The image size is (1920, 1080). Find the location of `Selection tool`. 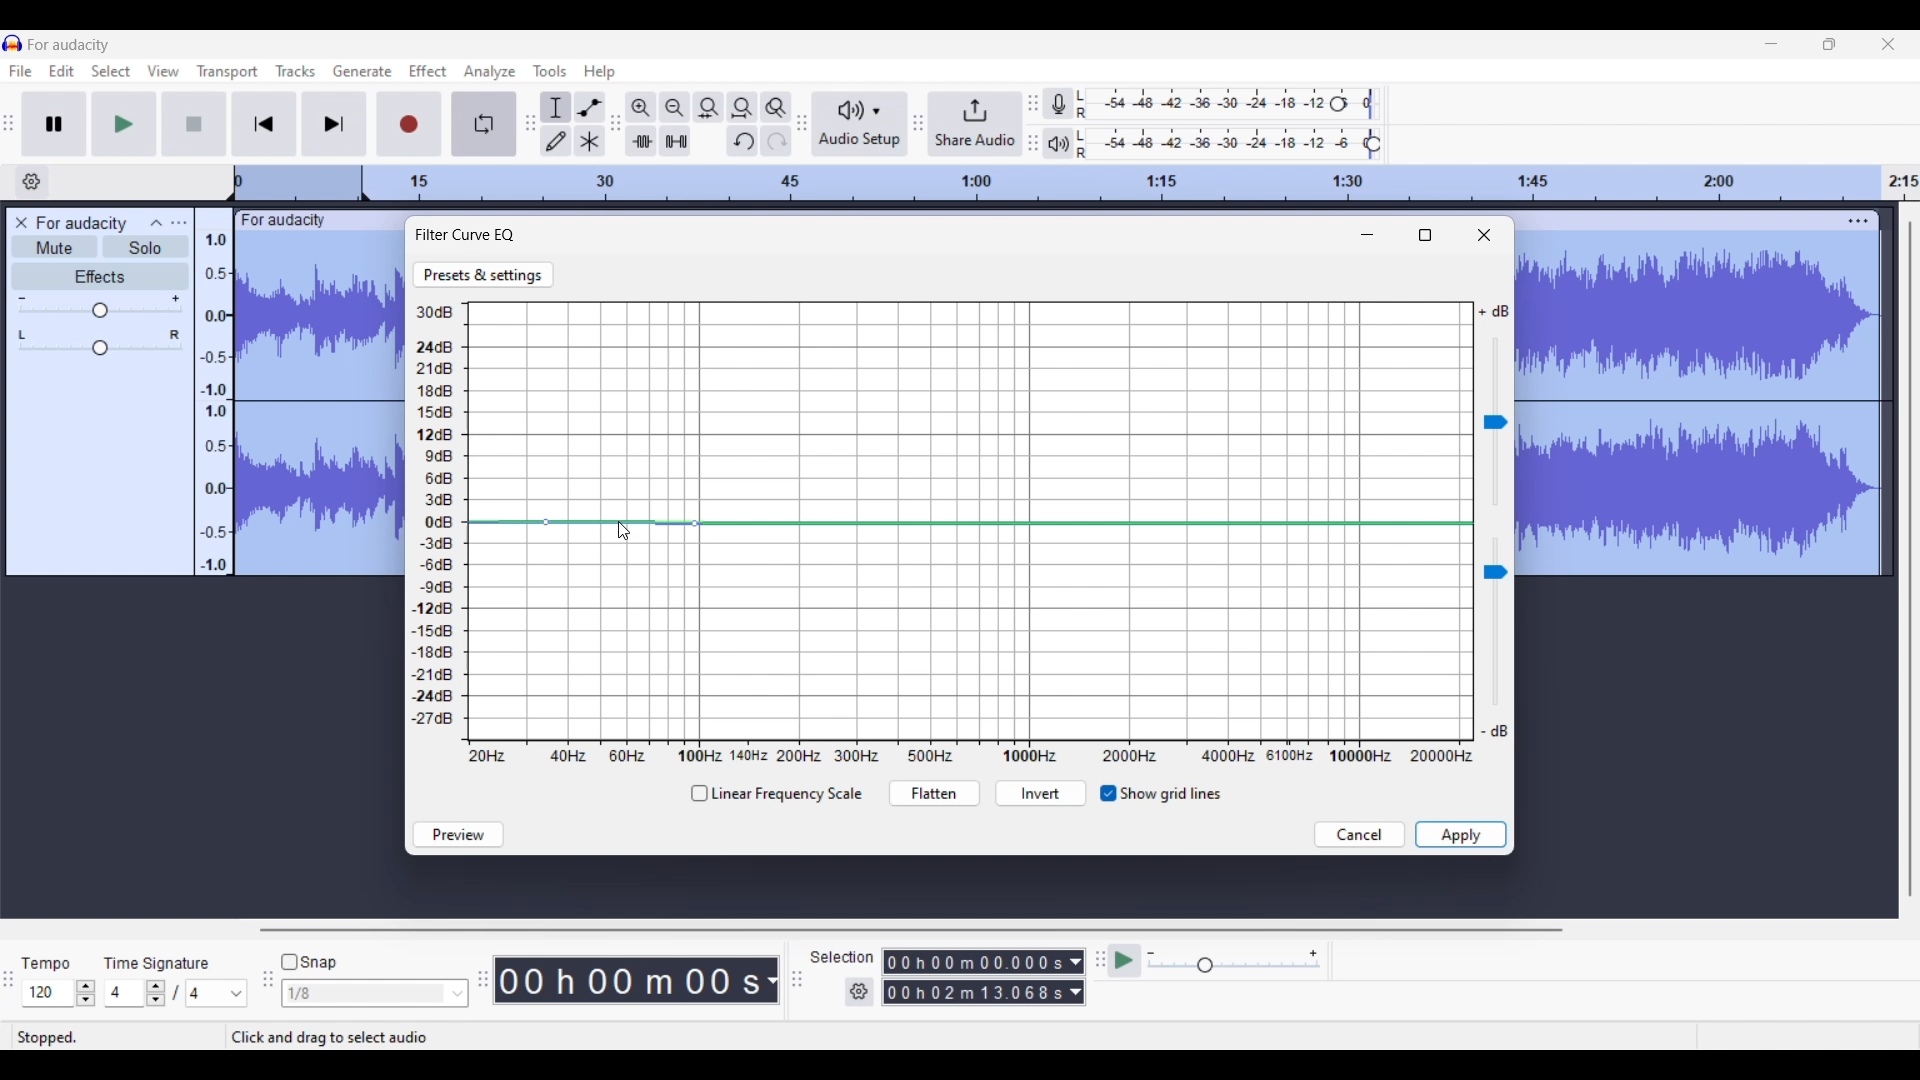

Selection tool is located at coordinates (557, 107).